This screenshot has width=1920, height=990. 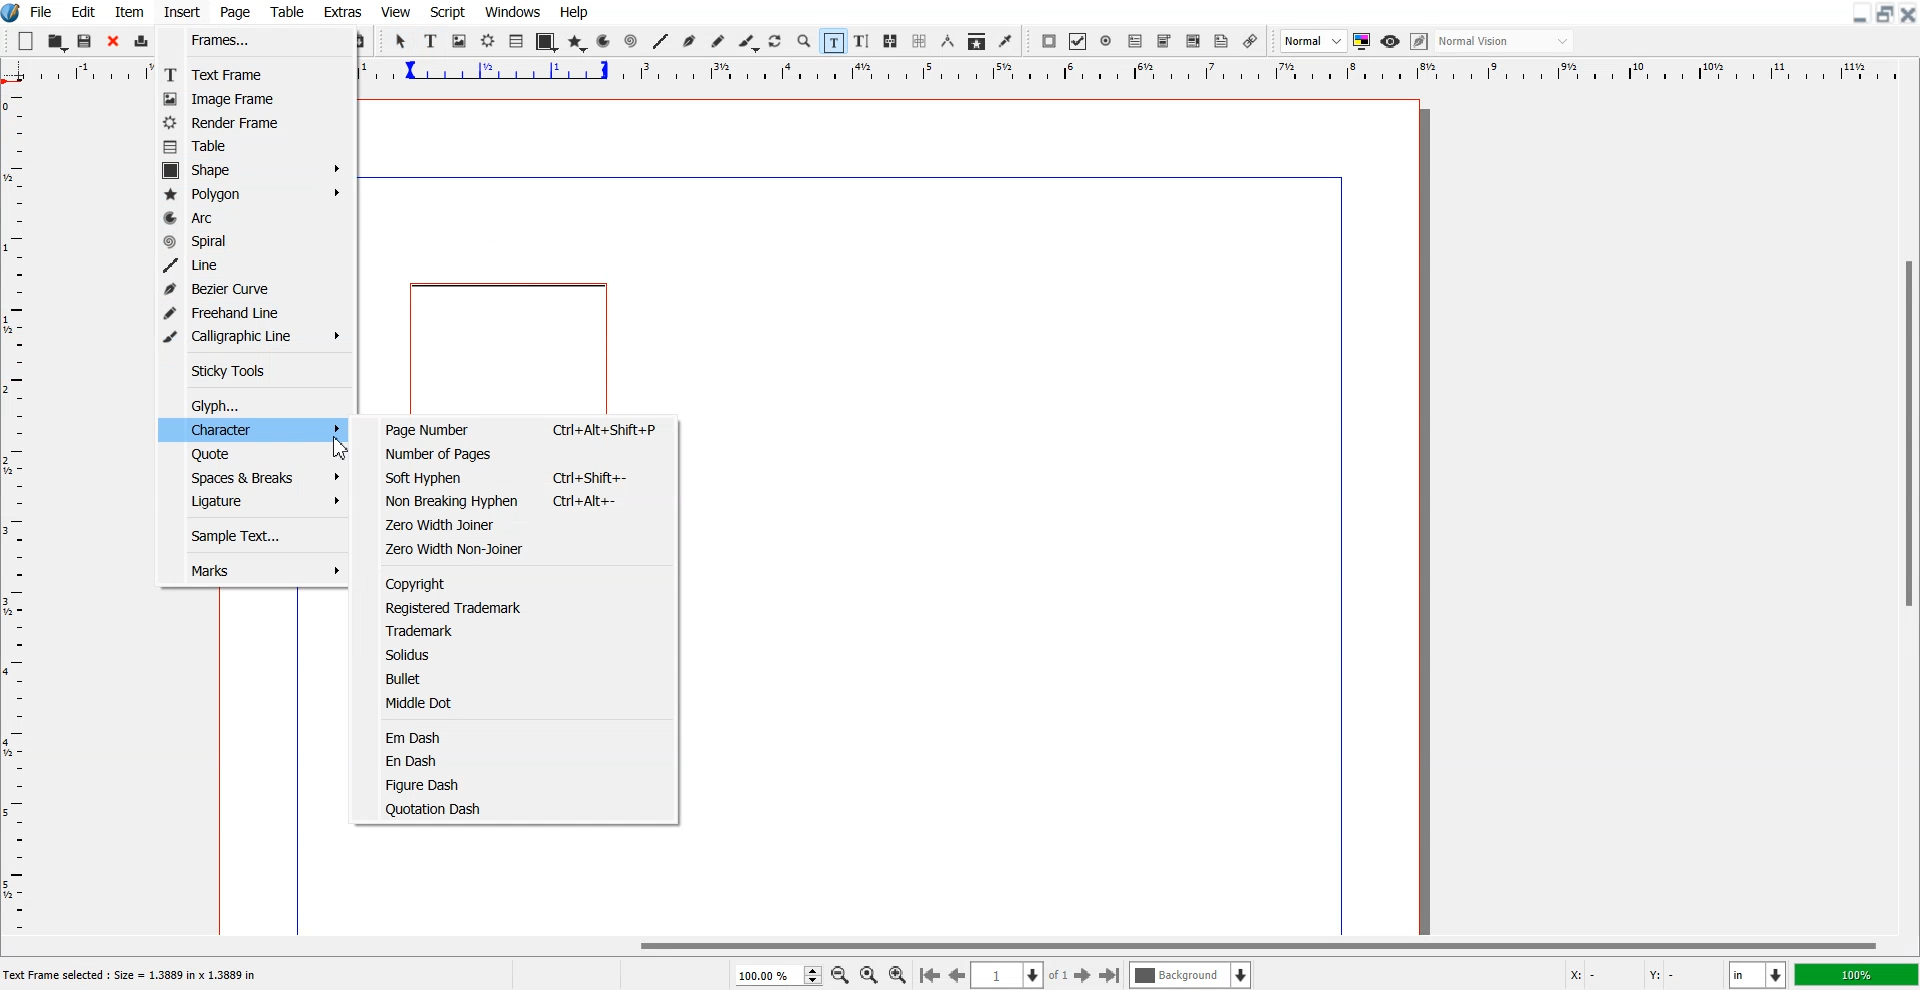 I want to click on En Dash, so click(x=523, y=761).